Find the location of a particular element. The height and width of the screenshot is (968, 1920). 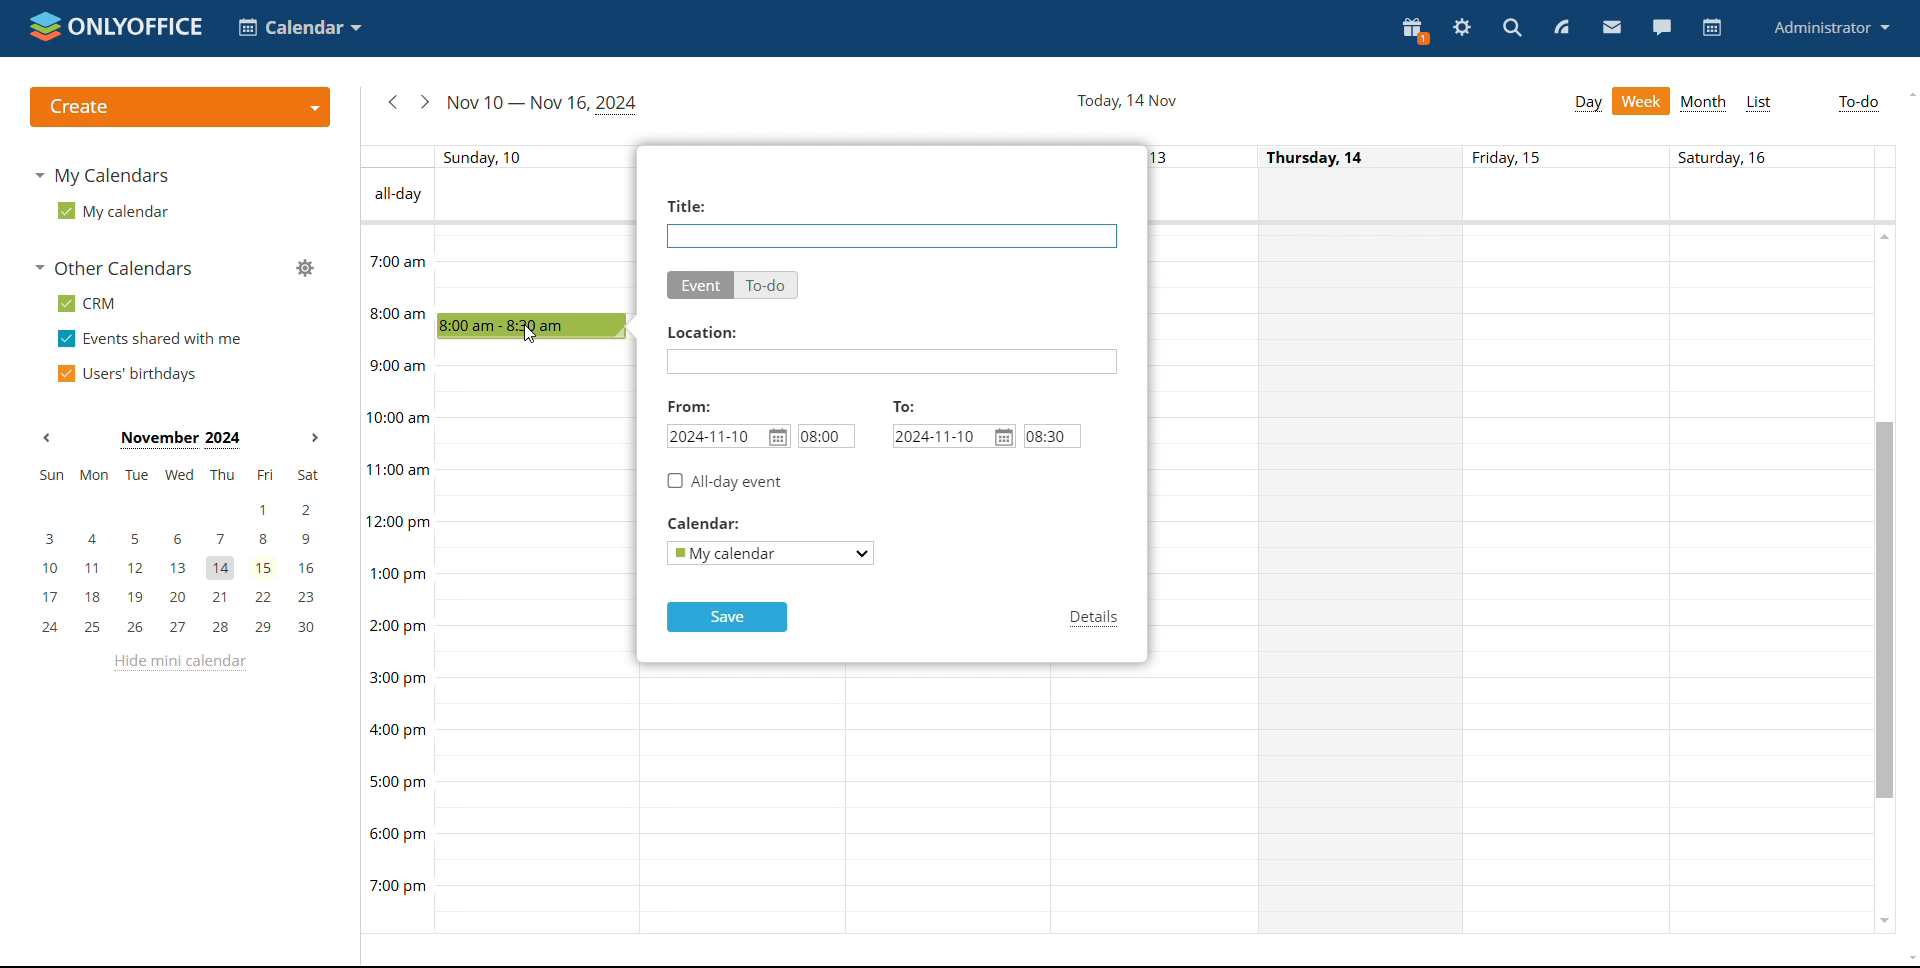

indiviual date is located at coordinates (1125, 156).